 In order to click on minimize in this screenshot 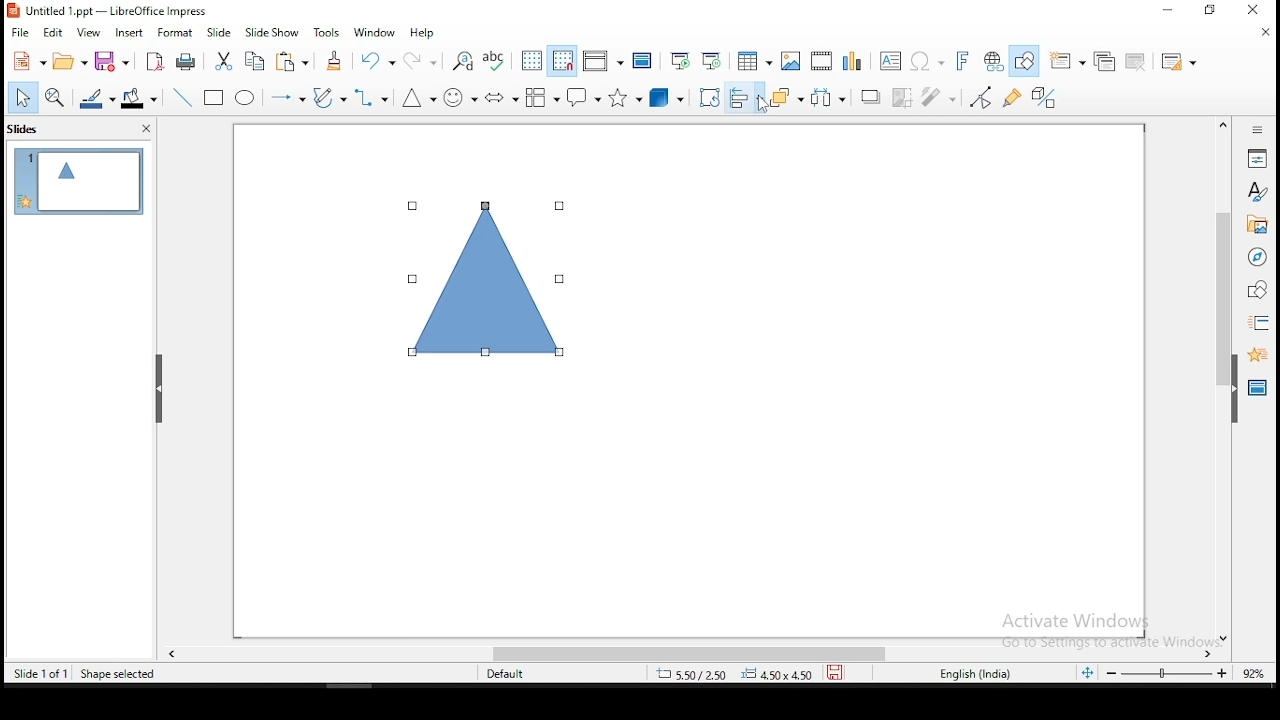, I will do `click(1164, 12)`.